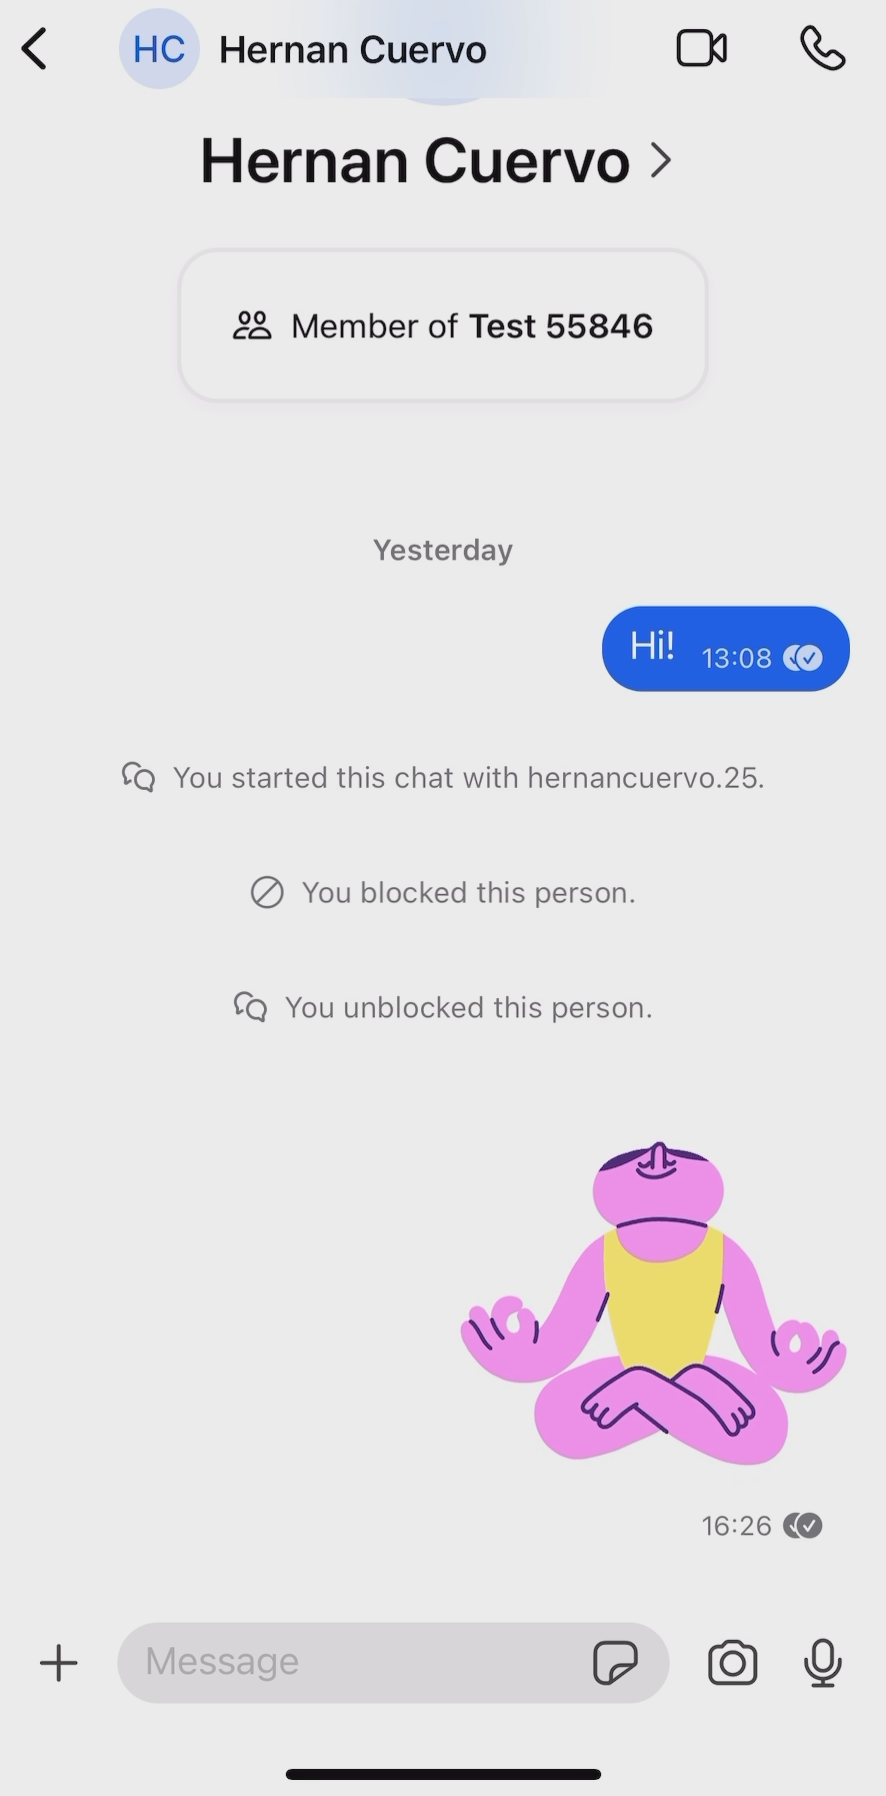  I want to click on Hernan Cuervo contact, so click(441, 166).